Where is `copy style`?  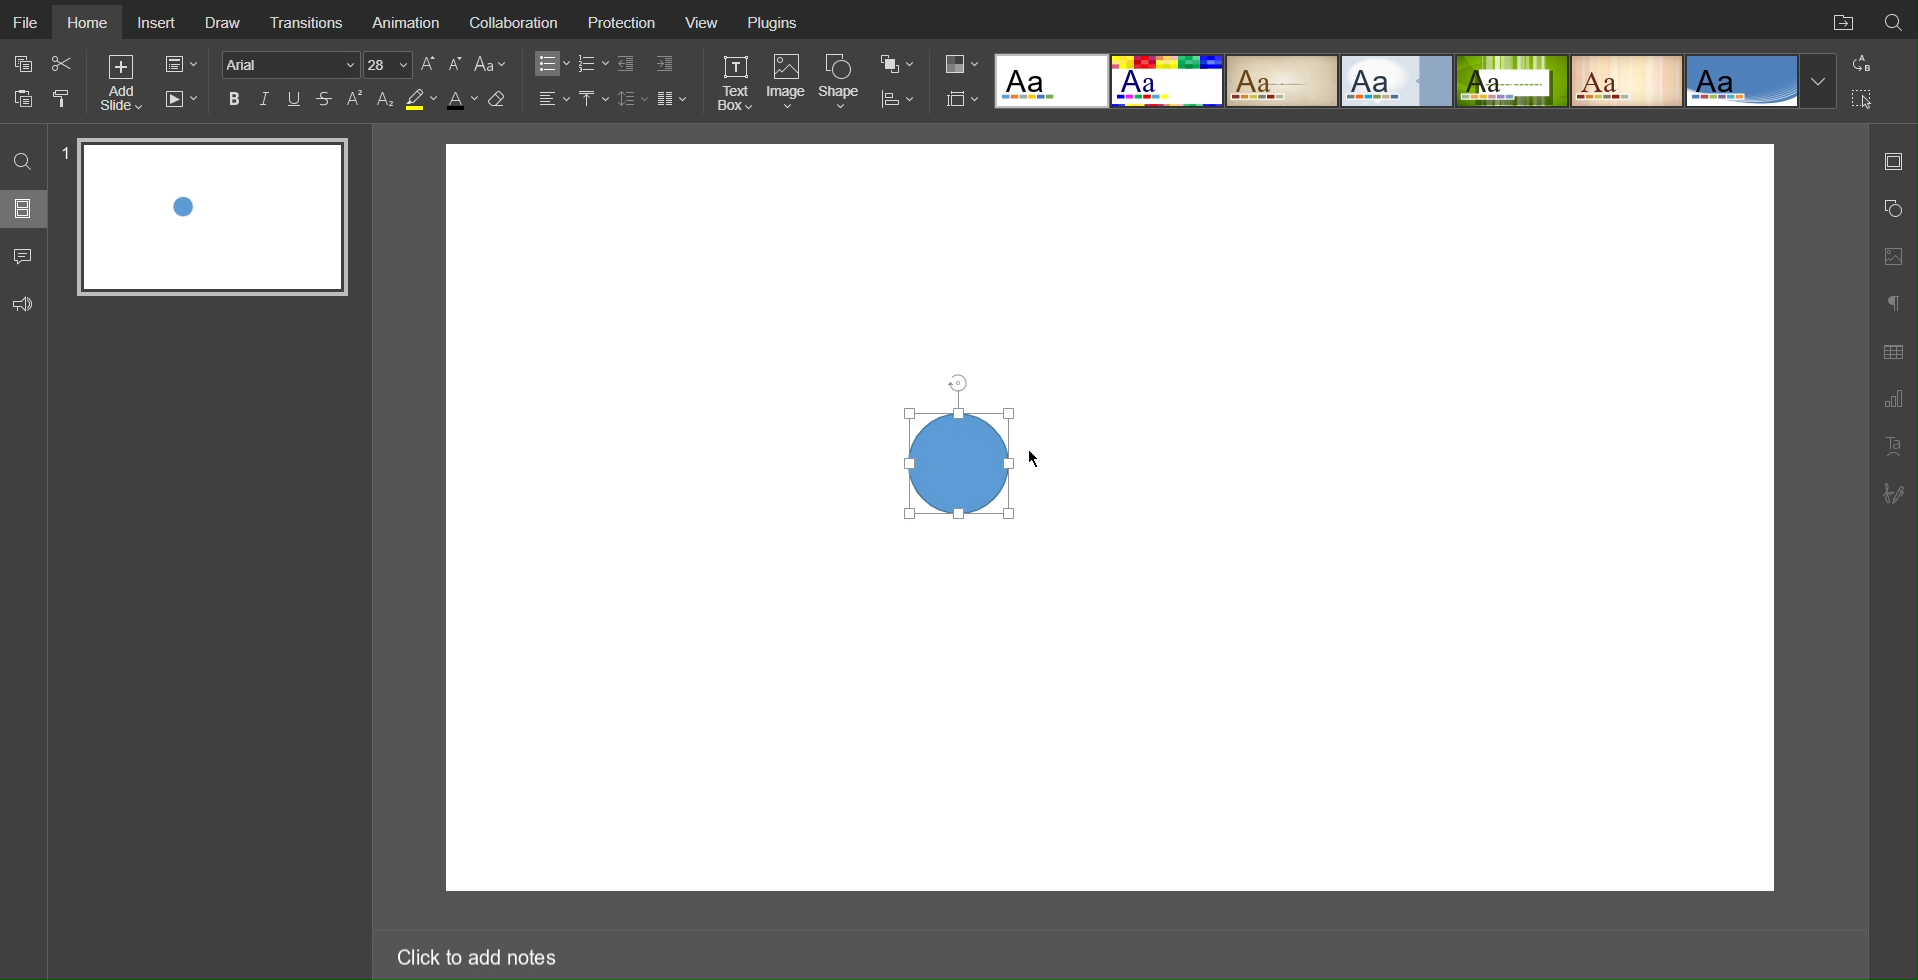
copy style is located at coordinates (69, 97).